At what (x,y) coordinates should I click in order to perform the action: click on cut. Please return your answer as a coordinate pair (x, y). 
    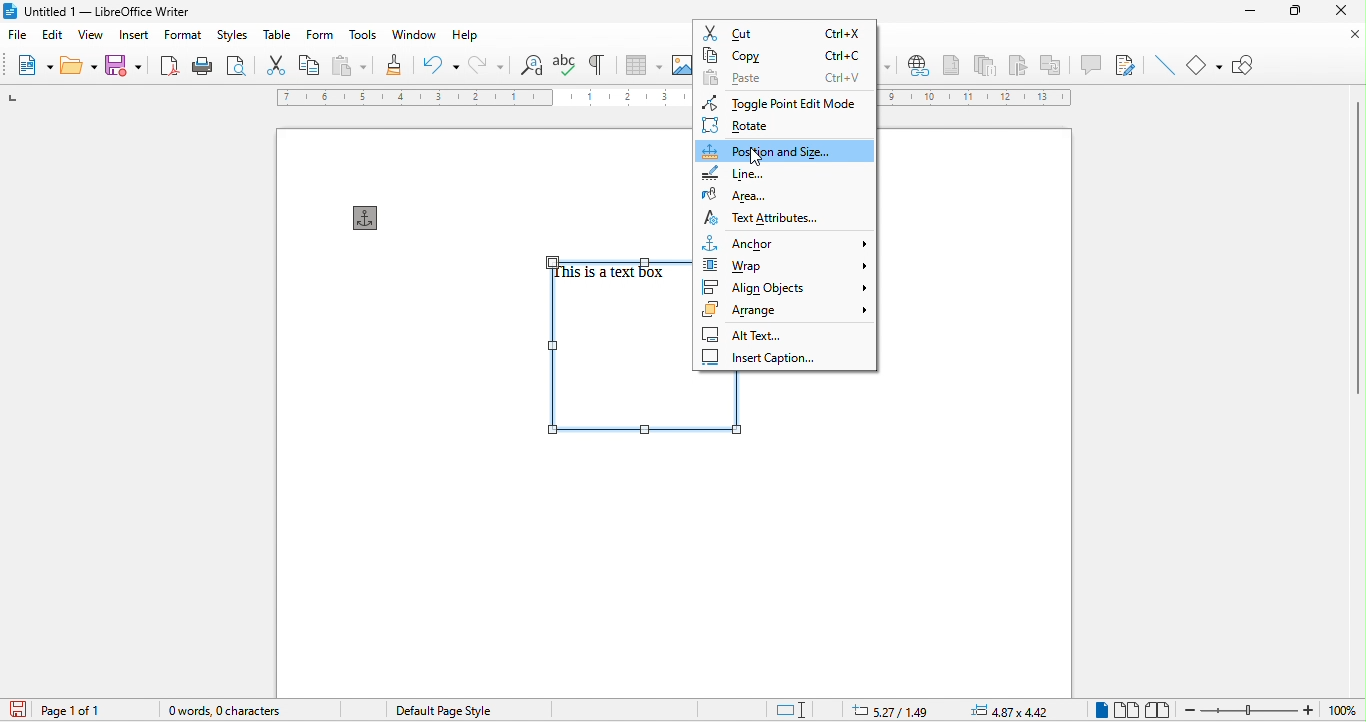
    Looking at the image, I should click on (278, 66).